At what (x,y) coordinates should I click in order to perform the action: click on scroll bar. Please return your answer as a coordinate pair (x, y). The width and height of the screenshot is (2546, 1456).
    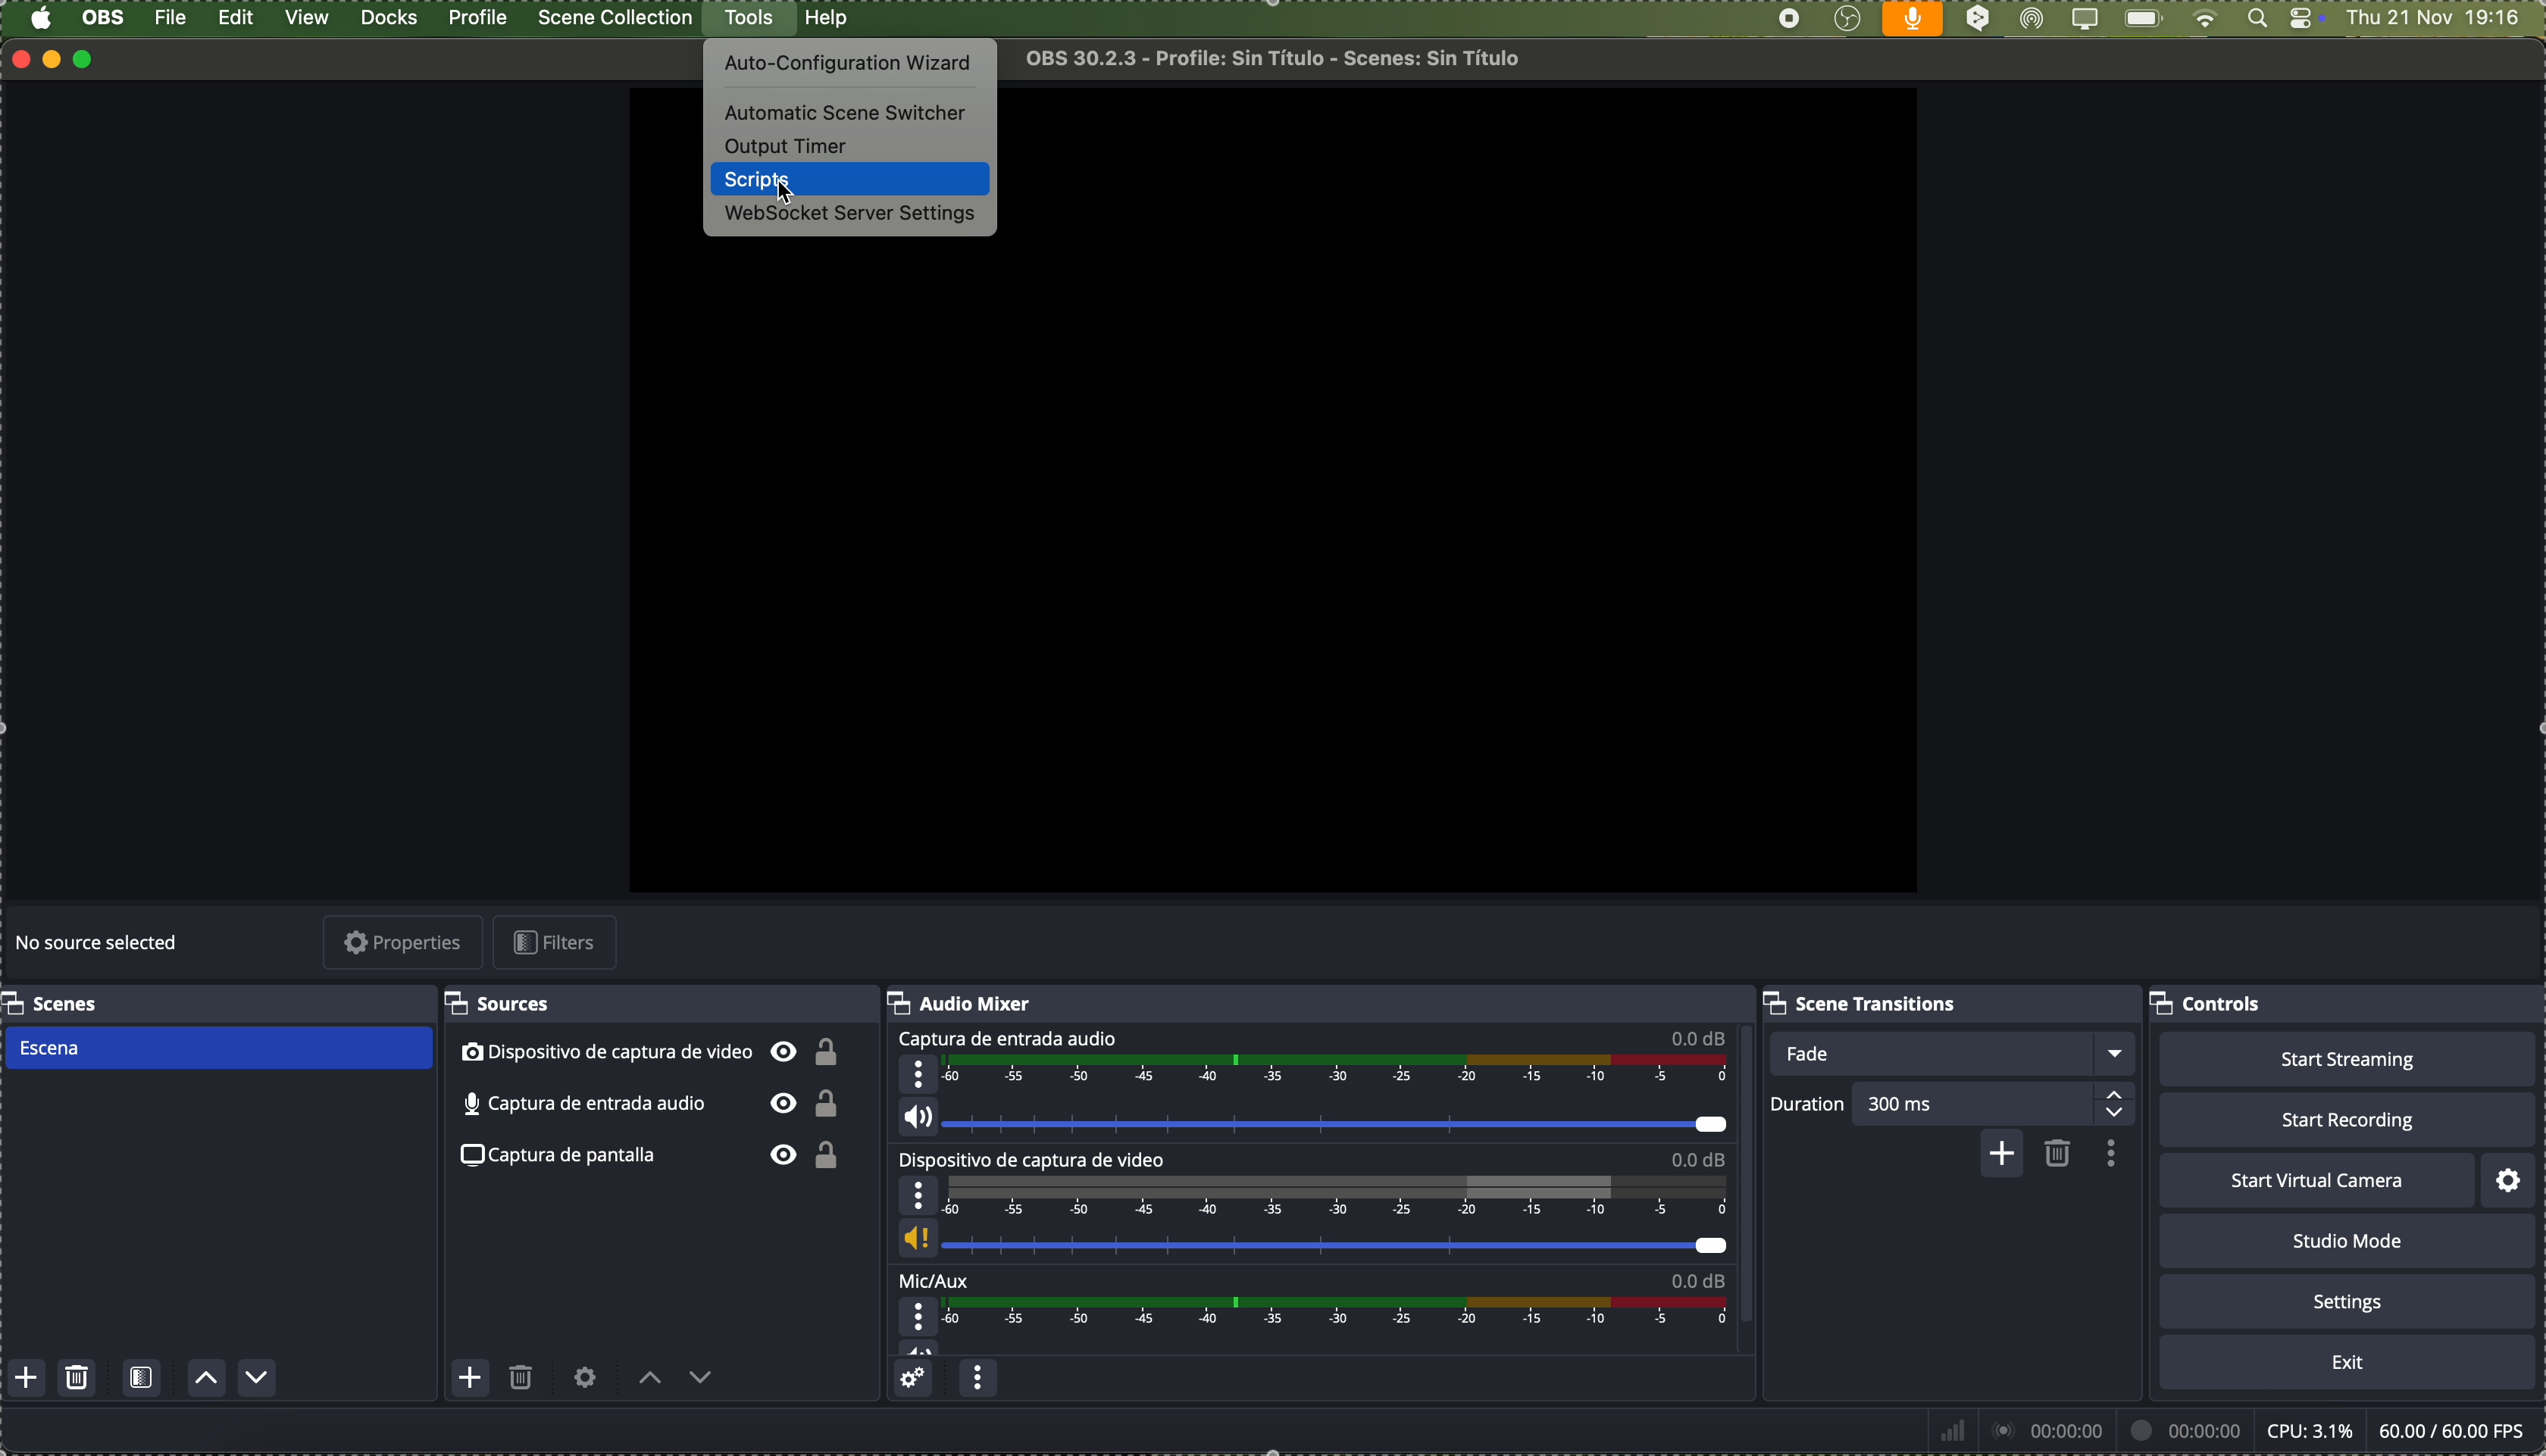
    Looking at the image, I should click on (1755, 1180).